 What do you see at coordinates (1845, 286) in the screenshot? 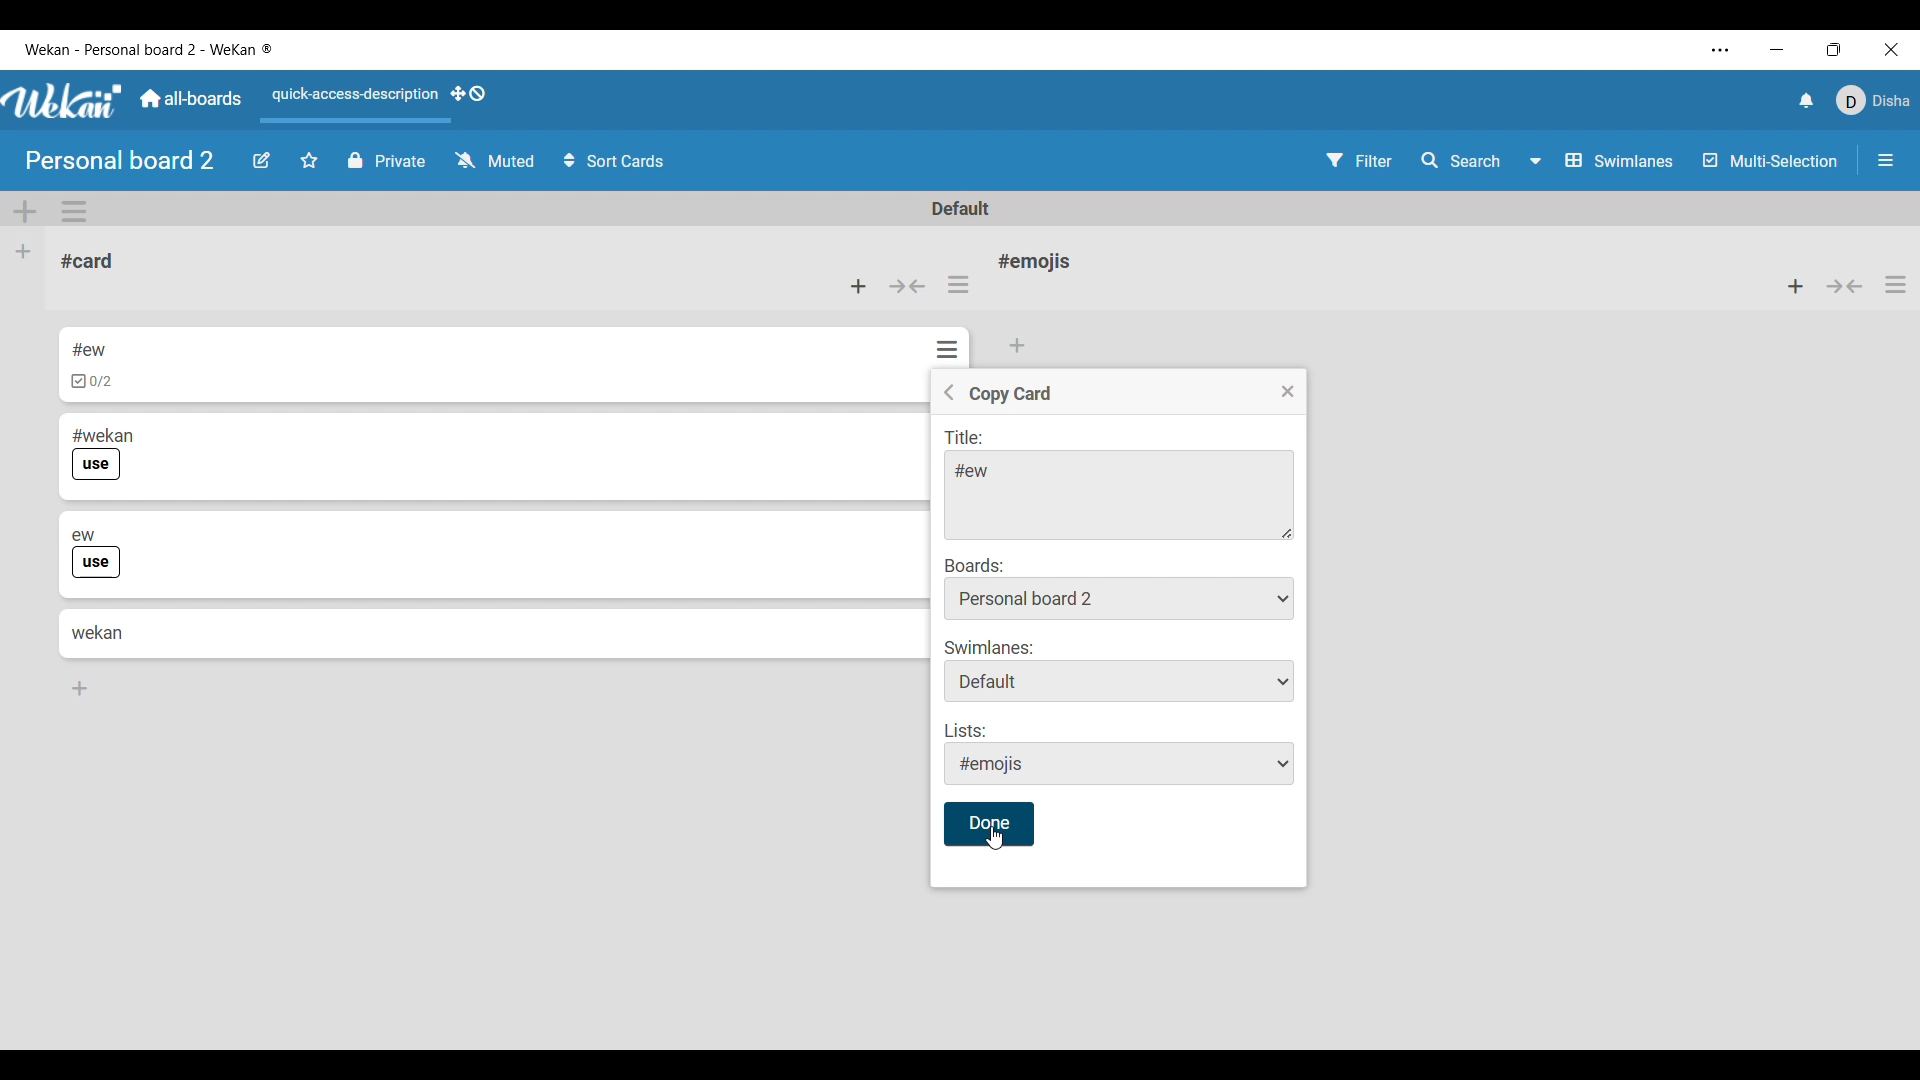
I see `Collapse` at bounding box center [1845, 286].